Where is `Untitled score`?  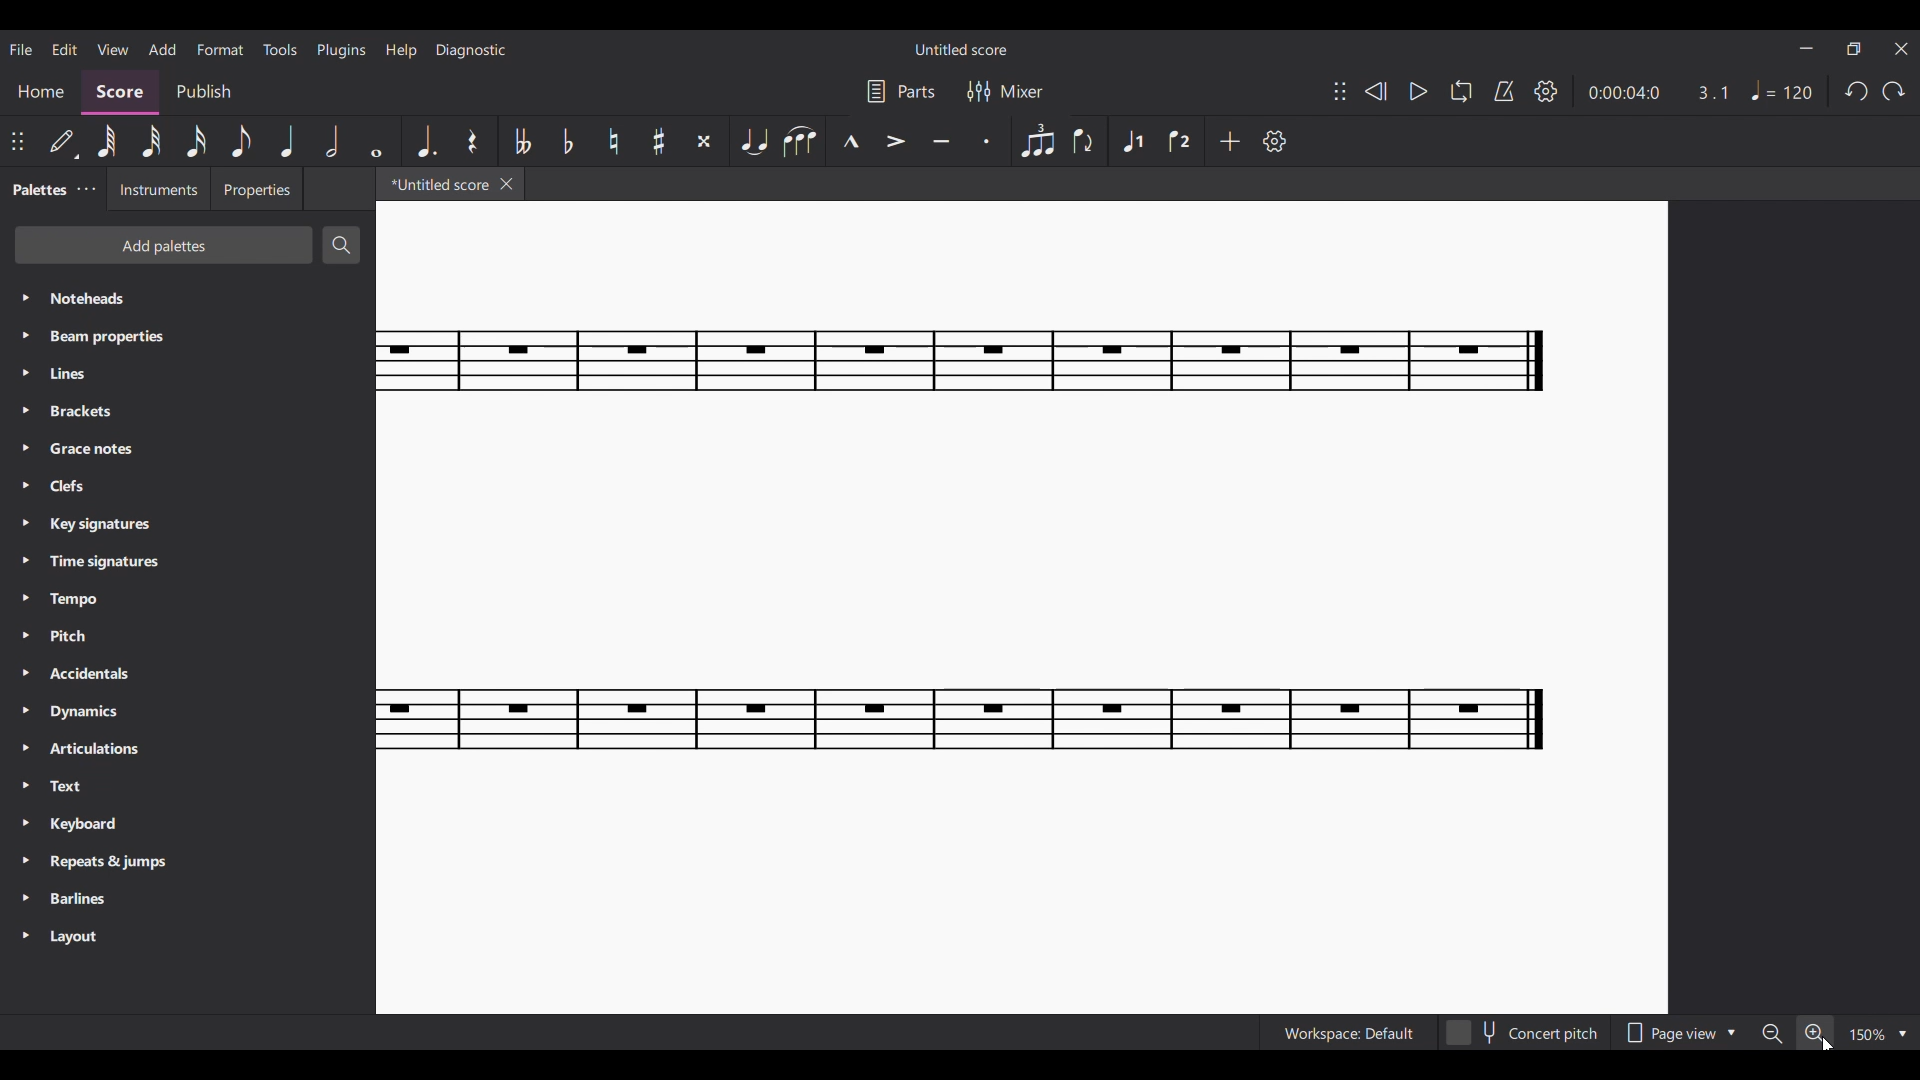
Untitled score is located at coordinates (961, 50).